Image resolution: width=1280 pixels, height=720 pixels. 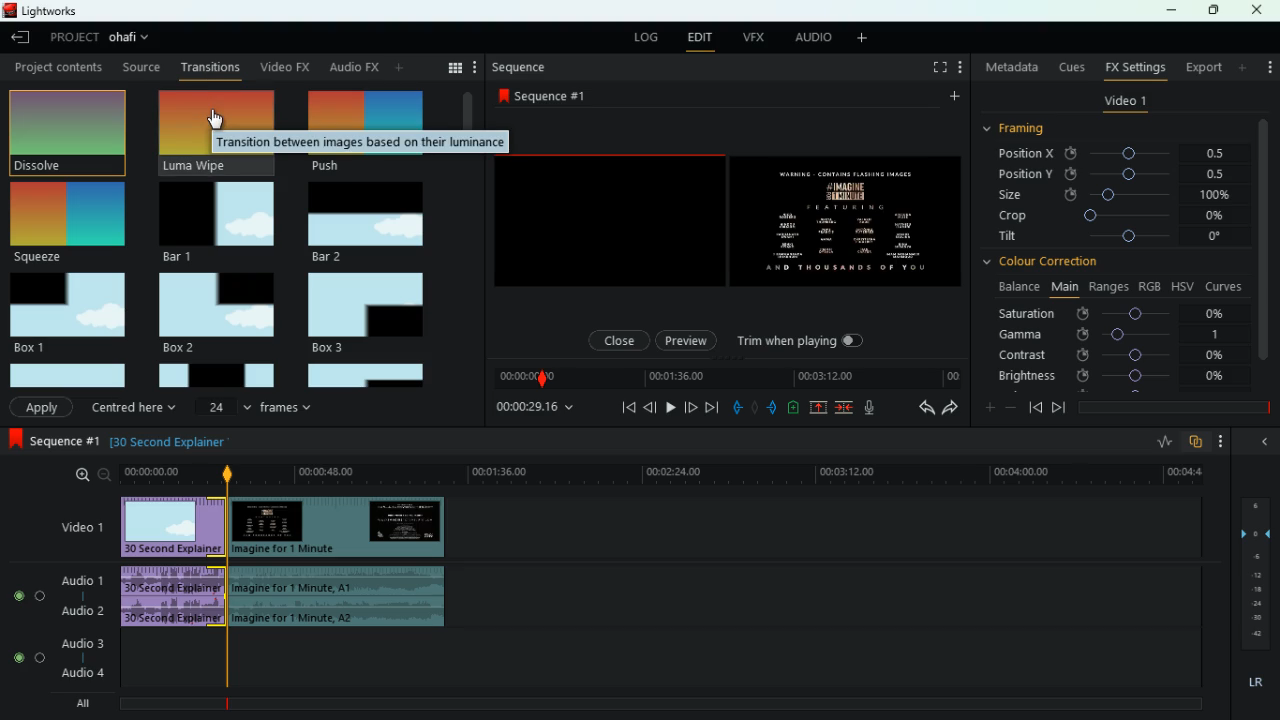 I want to click on front, so click(x=689, y=405).